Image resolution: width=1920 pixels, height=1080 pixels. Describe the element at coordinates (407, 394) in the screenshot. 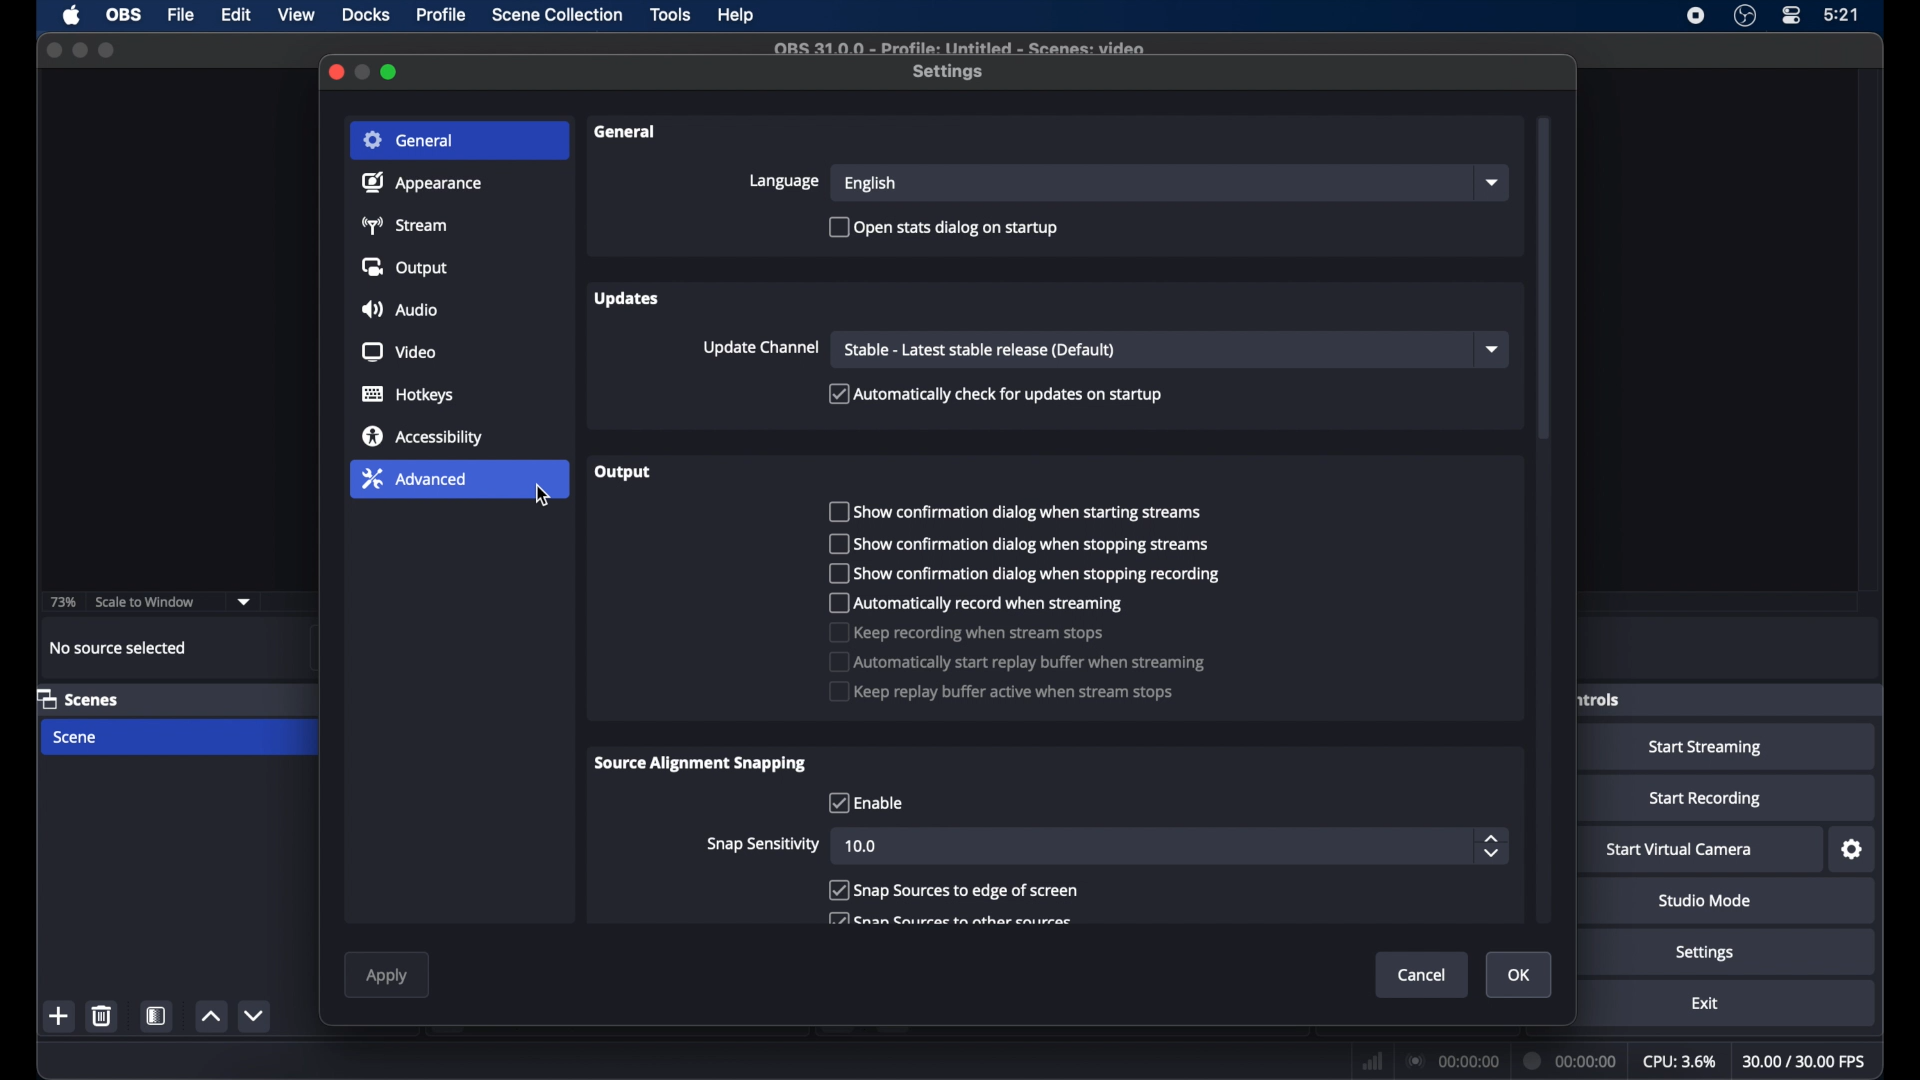

I see `hotkeys` at that location.